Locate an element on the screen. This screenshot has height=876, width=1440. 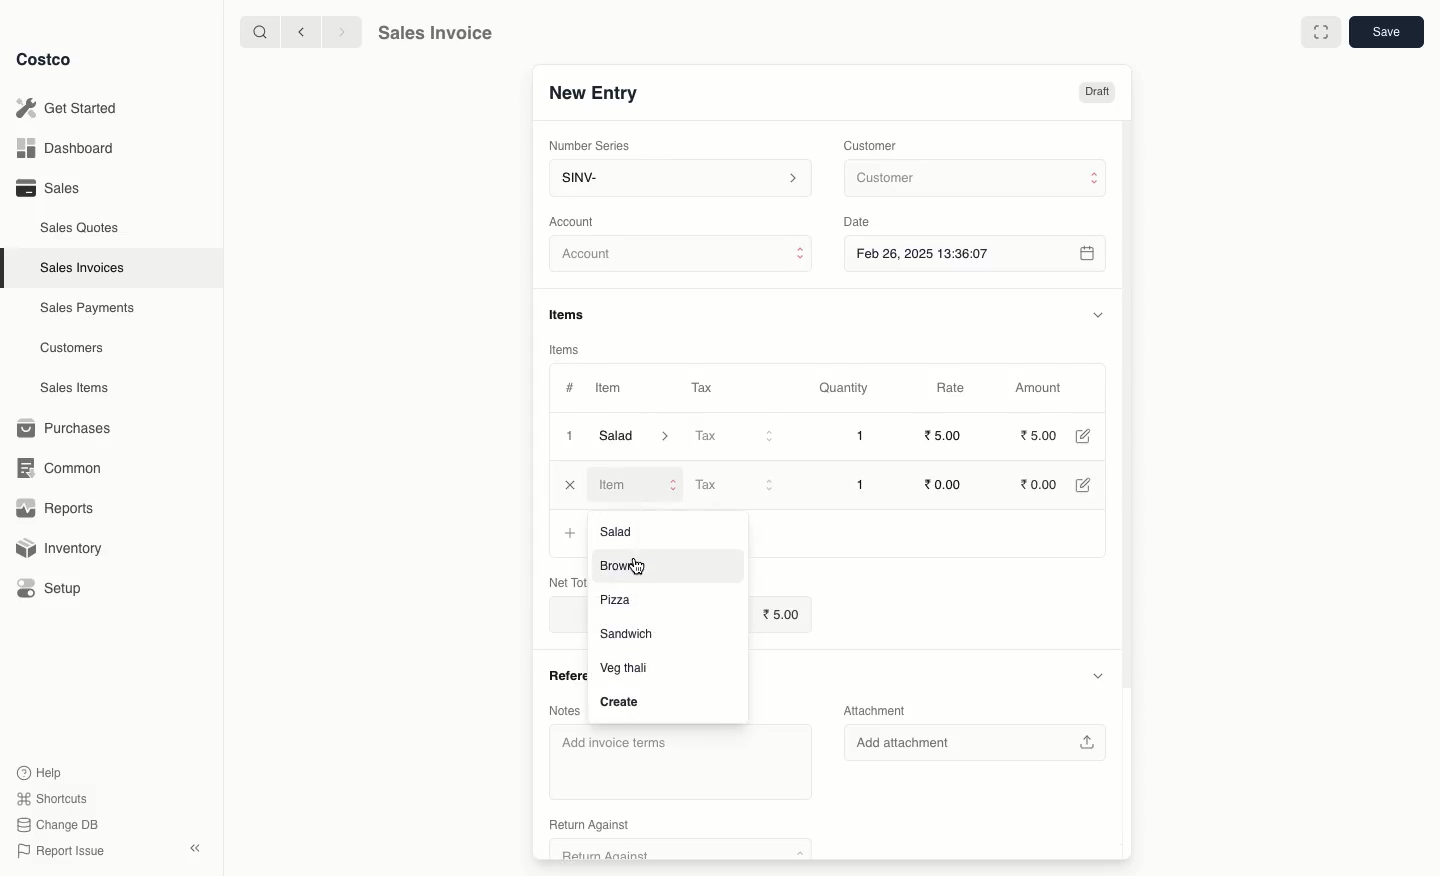
New Entry is located at coordinates (592, 92).